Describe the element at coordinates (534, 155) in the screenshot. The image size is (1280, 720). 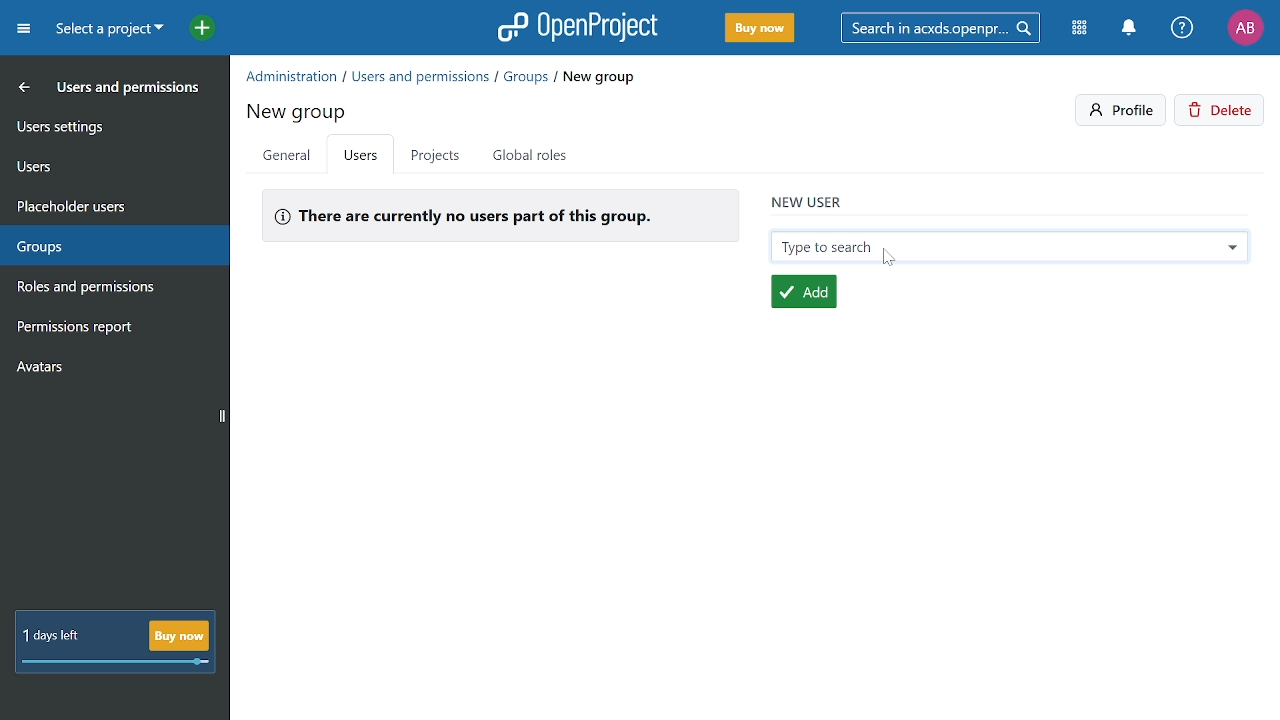
I see `Global roles` at that location.